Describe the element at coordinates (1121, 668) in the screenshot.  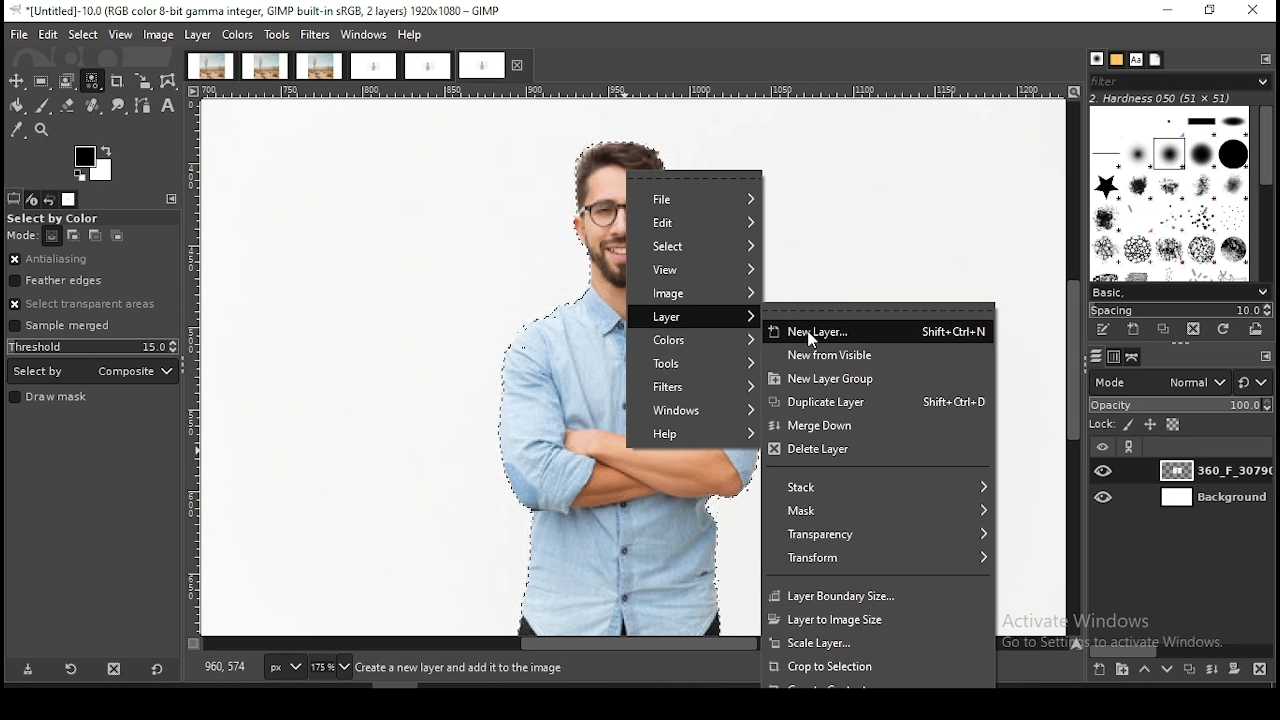
I see `create a new layer group` at that location.